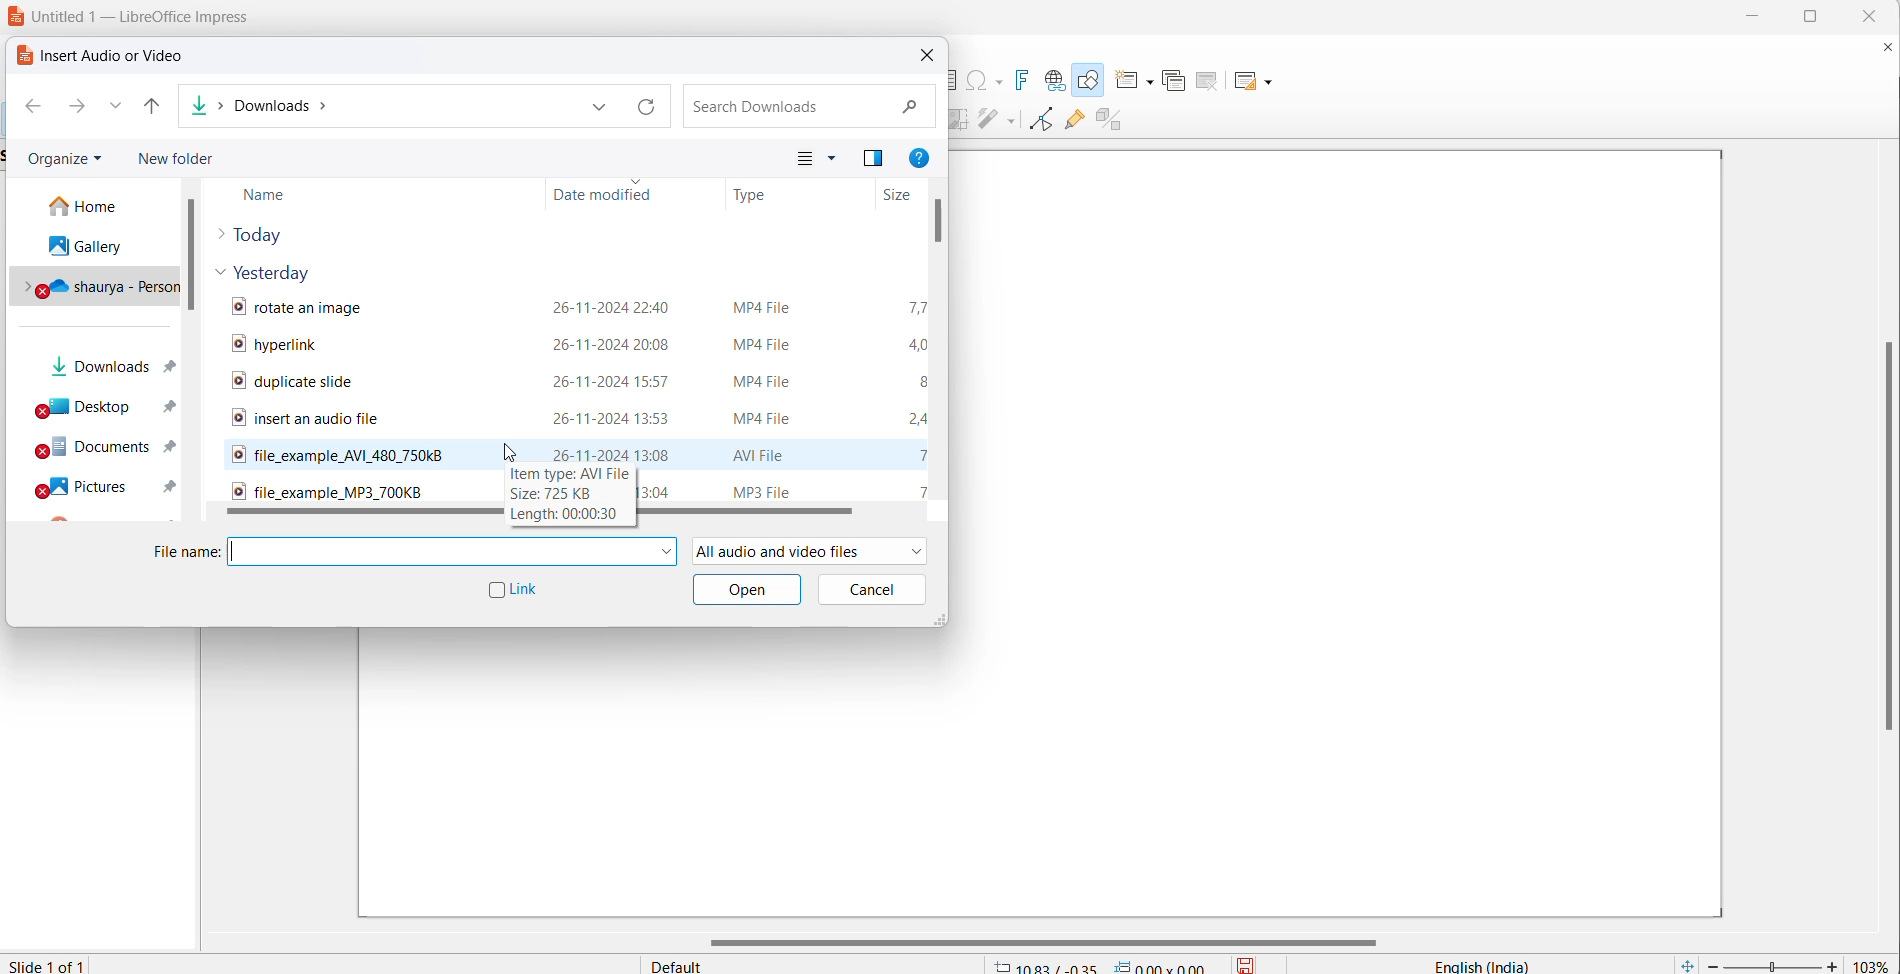 The height and width of the screenshot is (974, 1900). I want to click on new folder, so click(180, 156).